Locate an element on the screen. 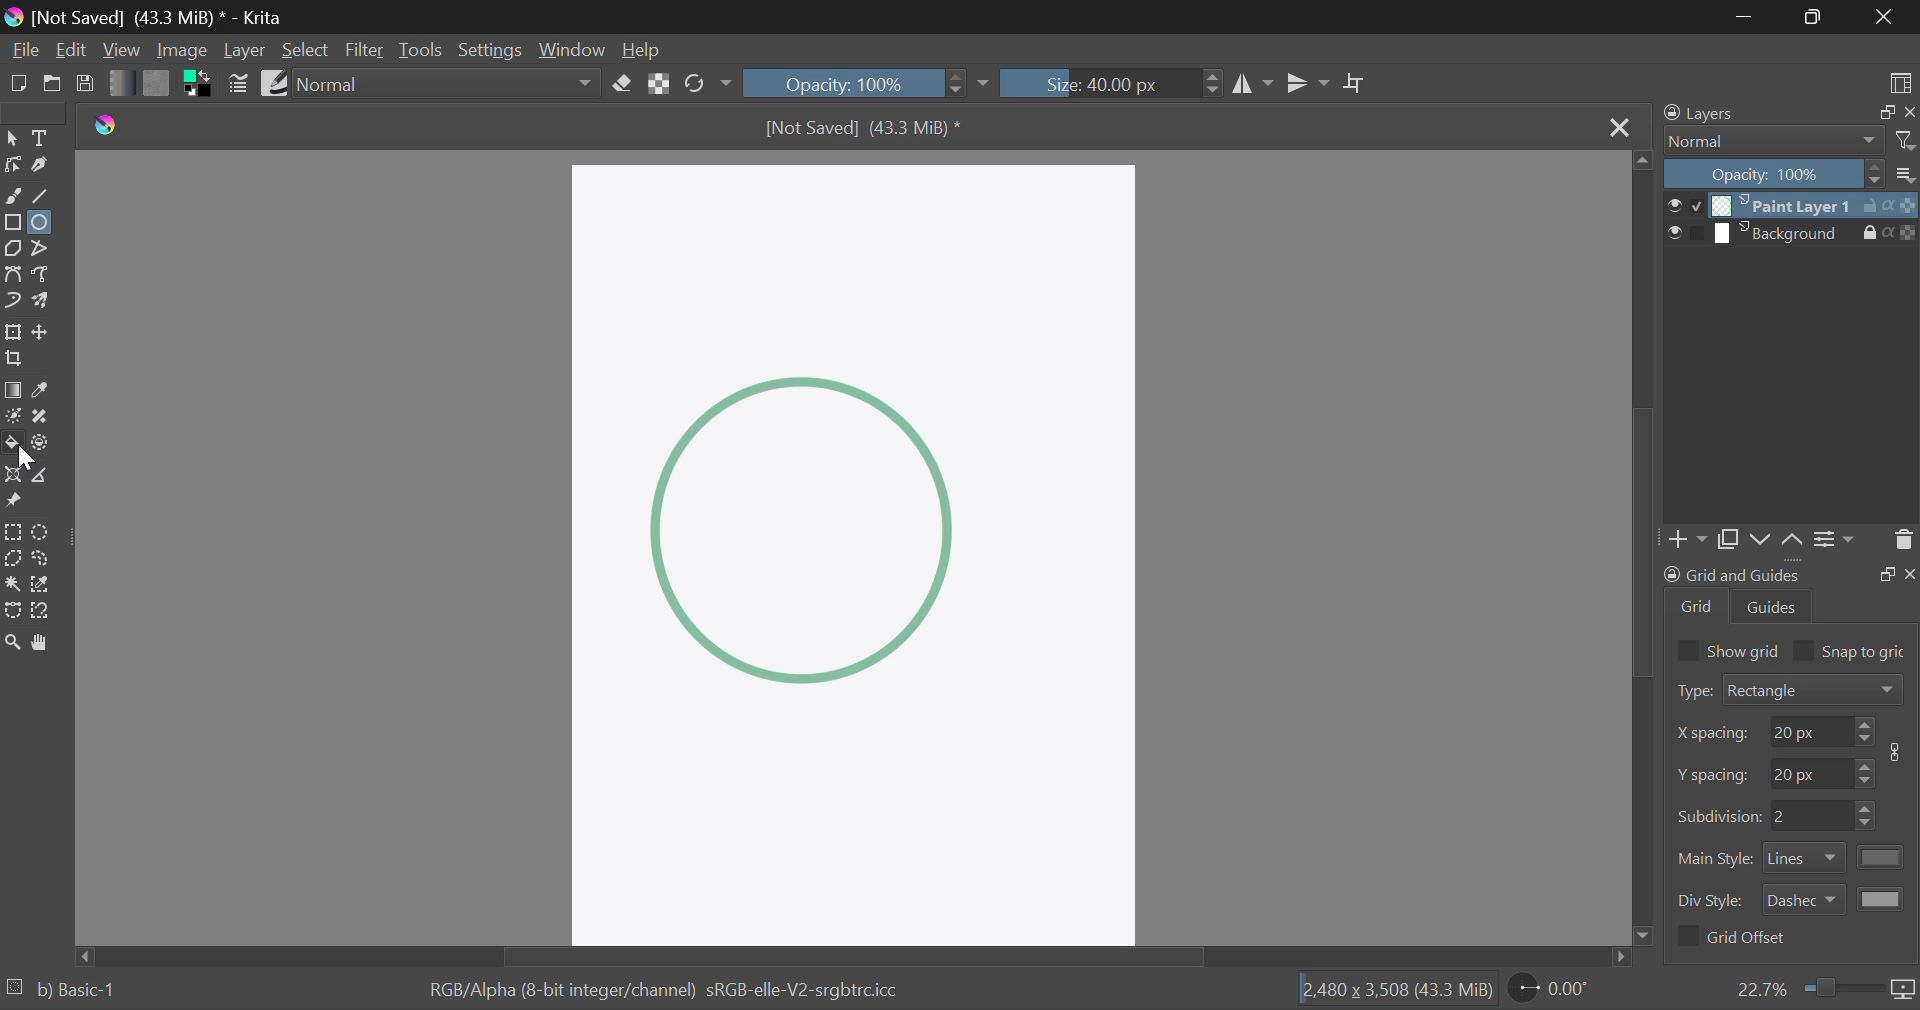 This screenshot has width=1920, height=1010. Select is located at coordinates (306, 50).